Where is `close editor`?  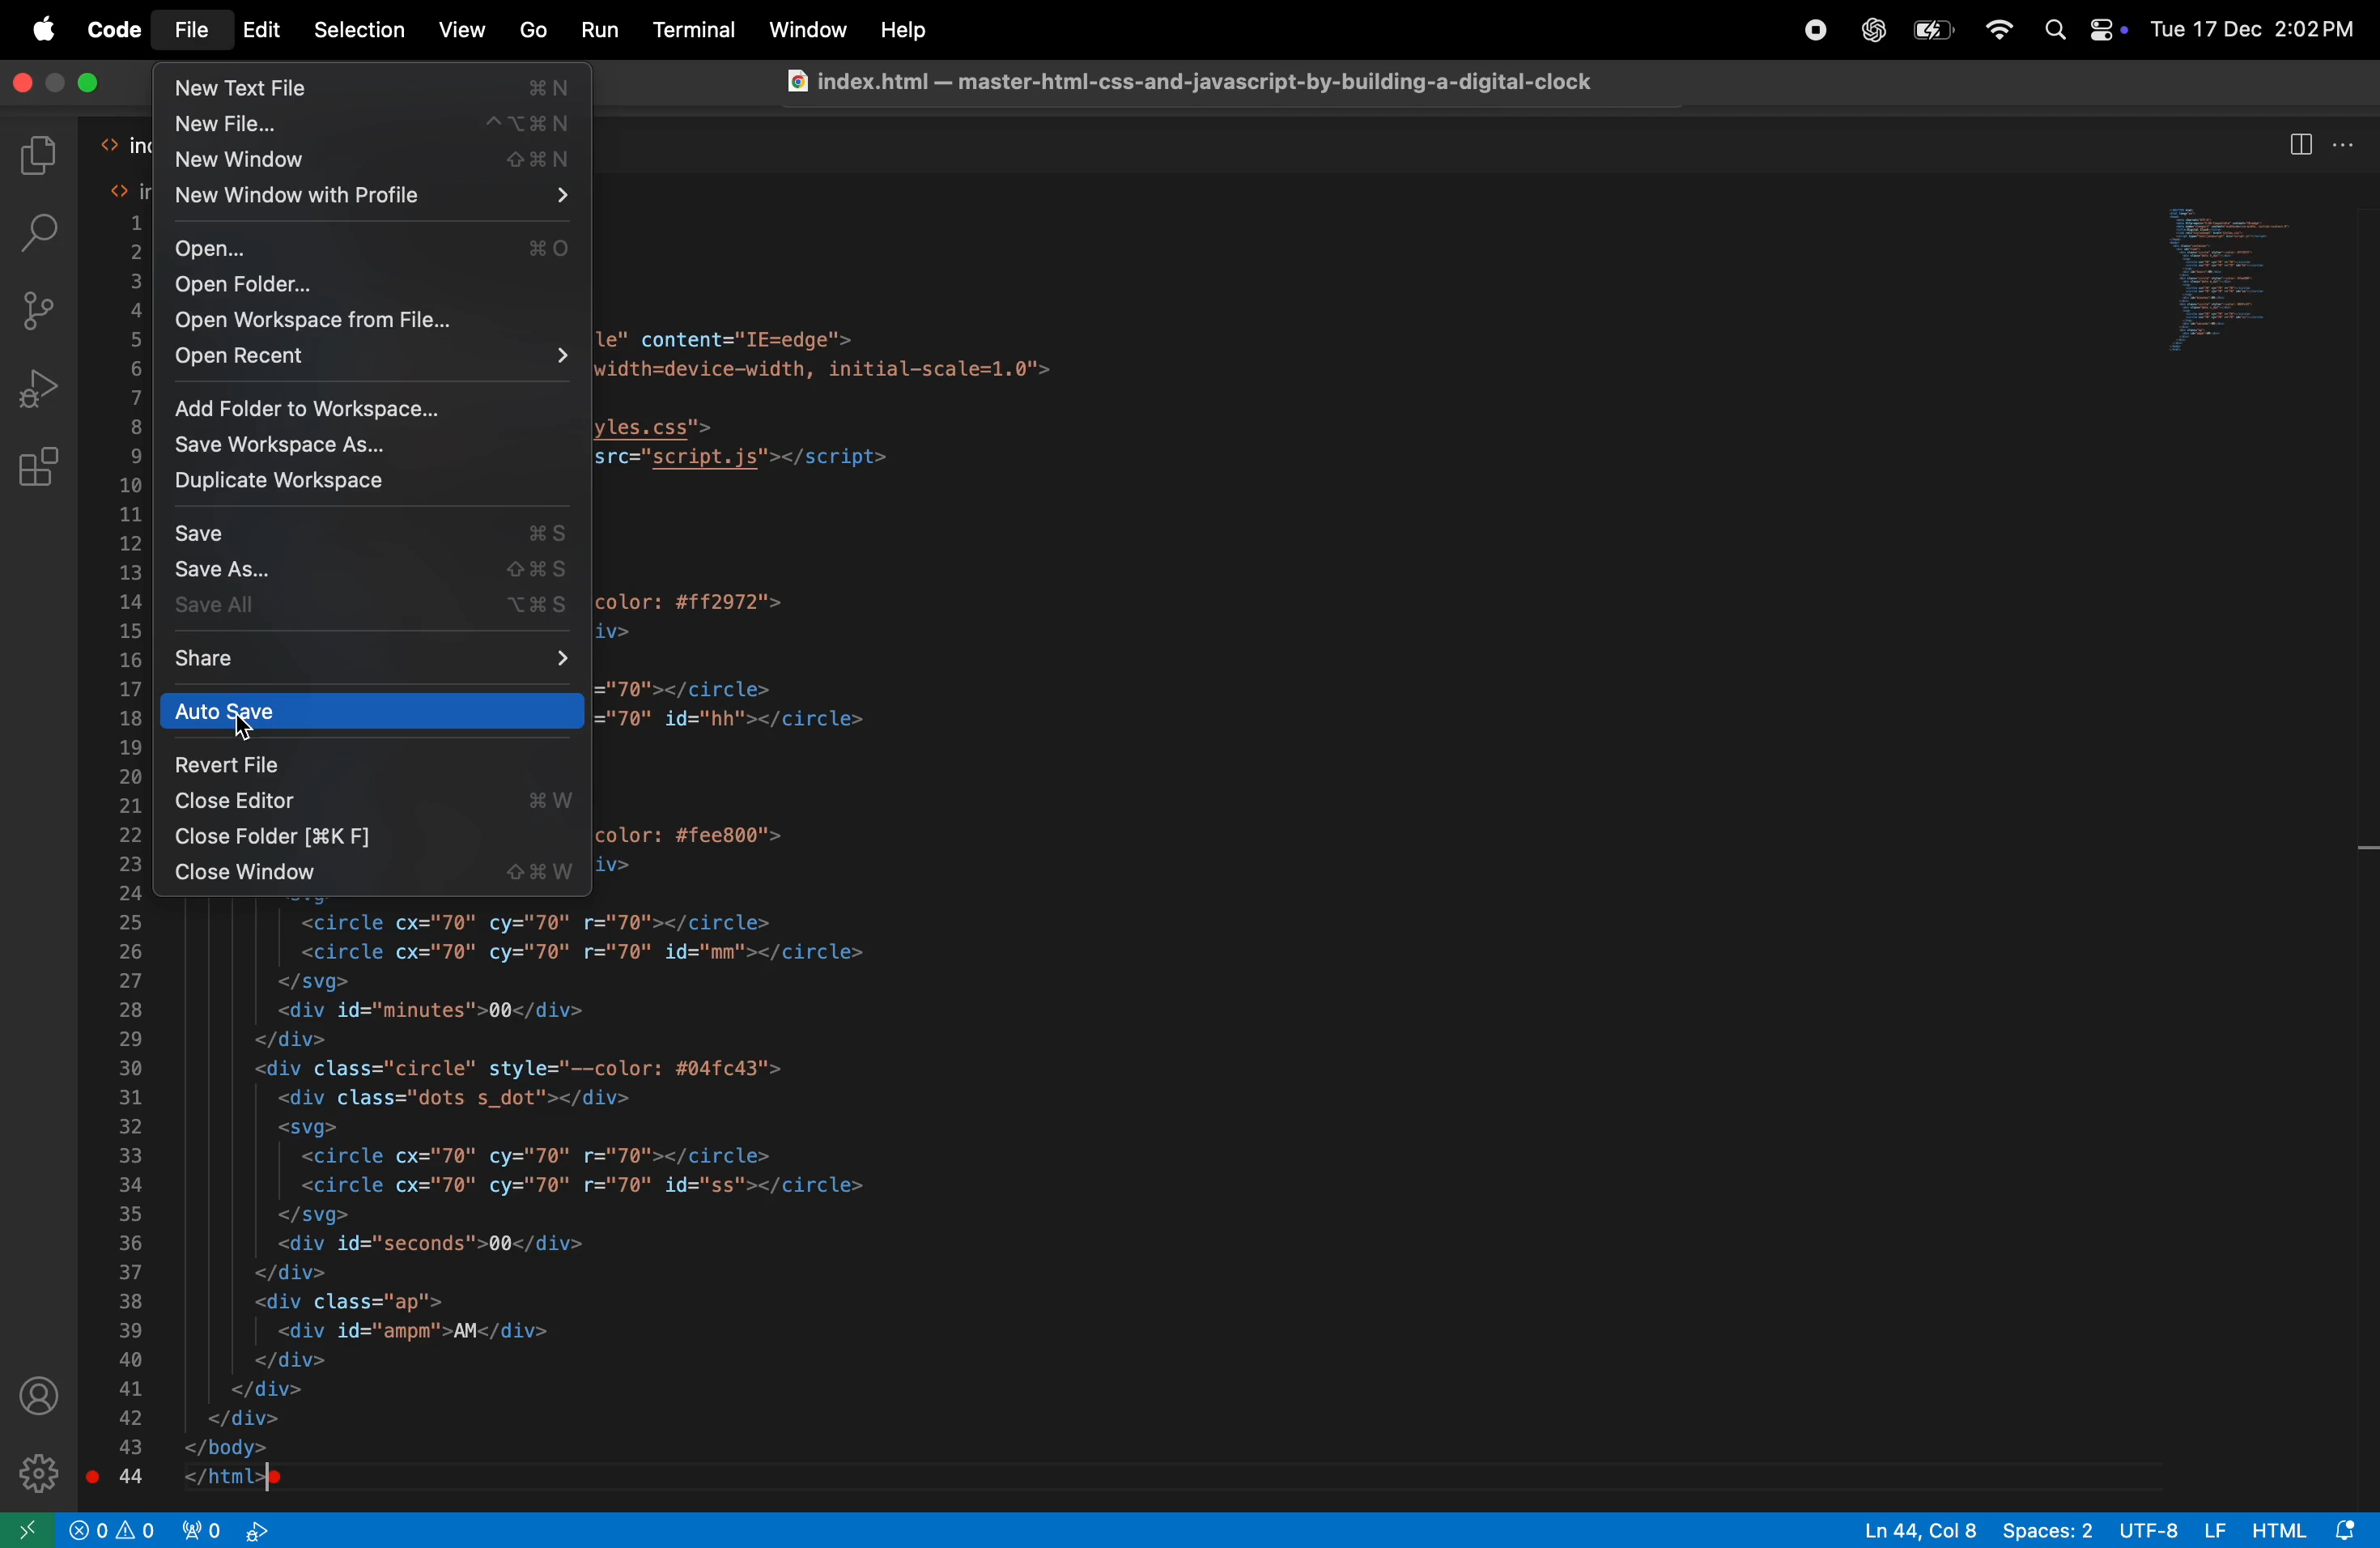
close editor is located at coordinates (371, 801).